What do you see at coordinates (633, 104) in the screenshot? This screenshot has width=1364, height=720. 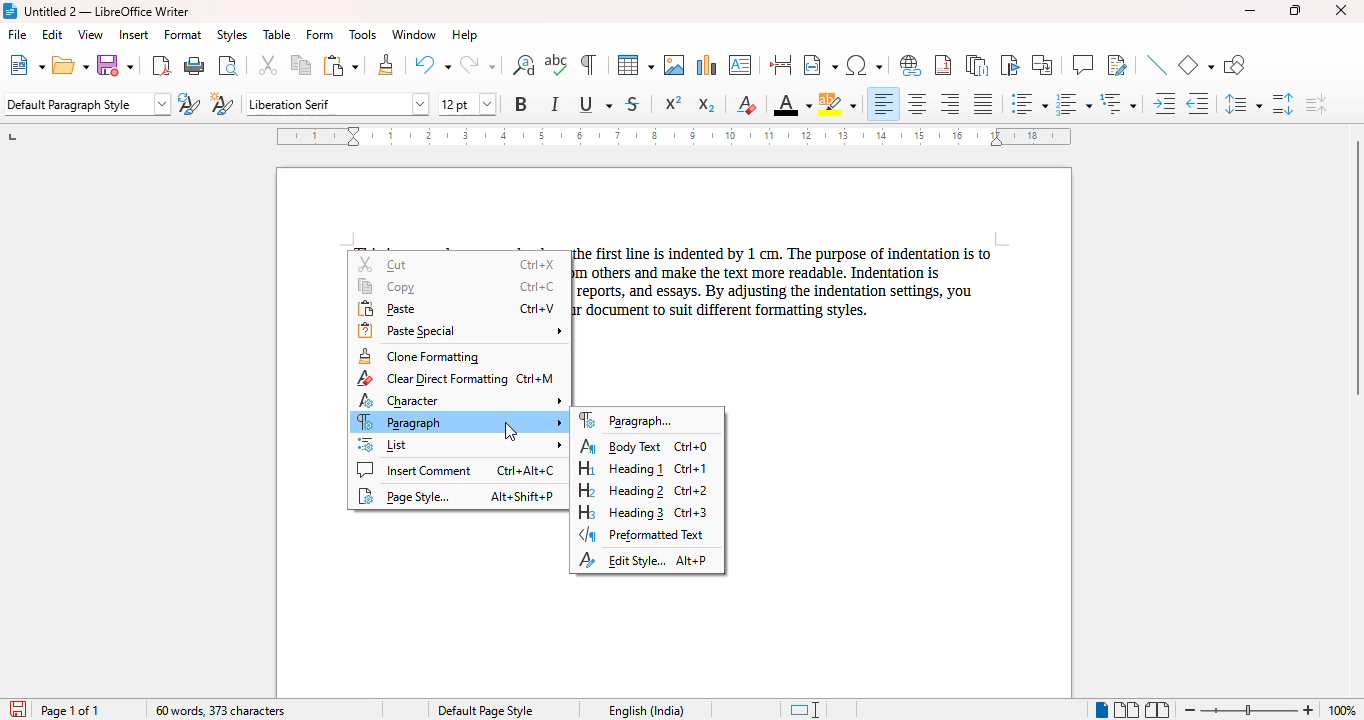 I see `strikethrough` at bounding box center [633, 104].